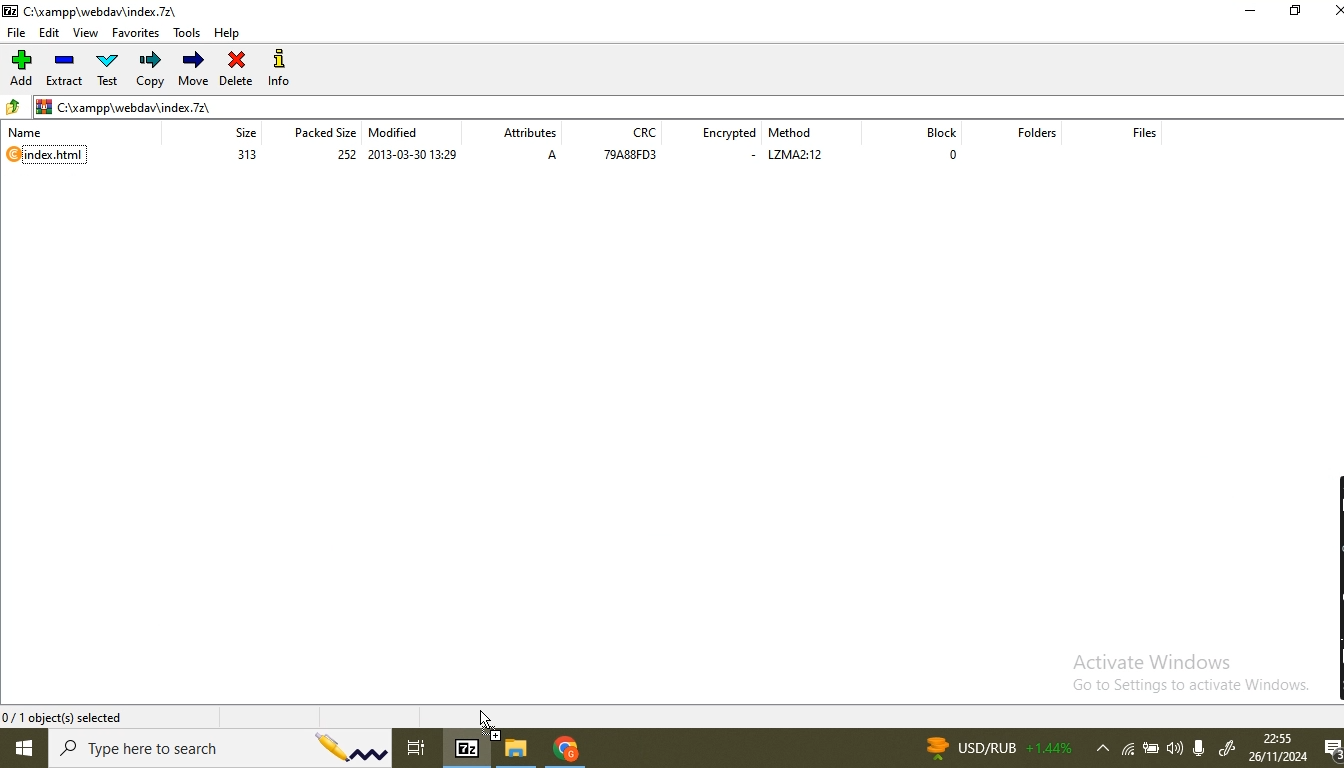  I want to click on size, so click(240, 132).